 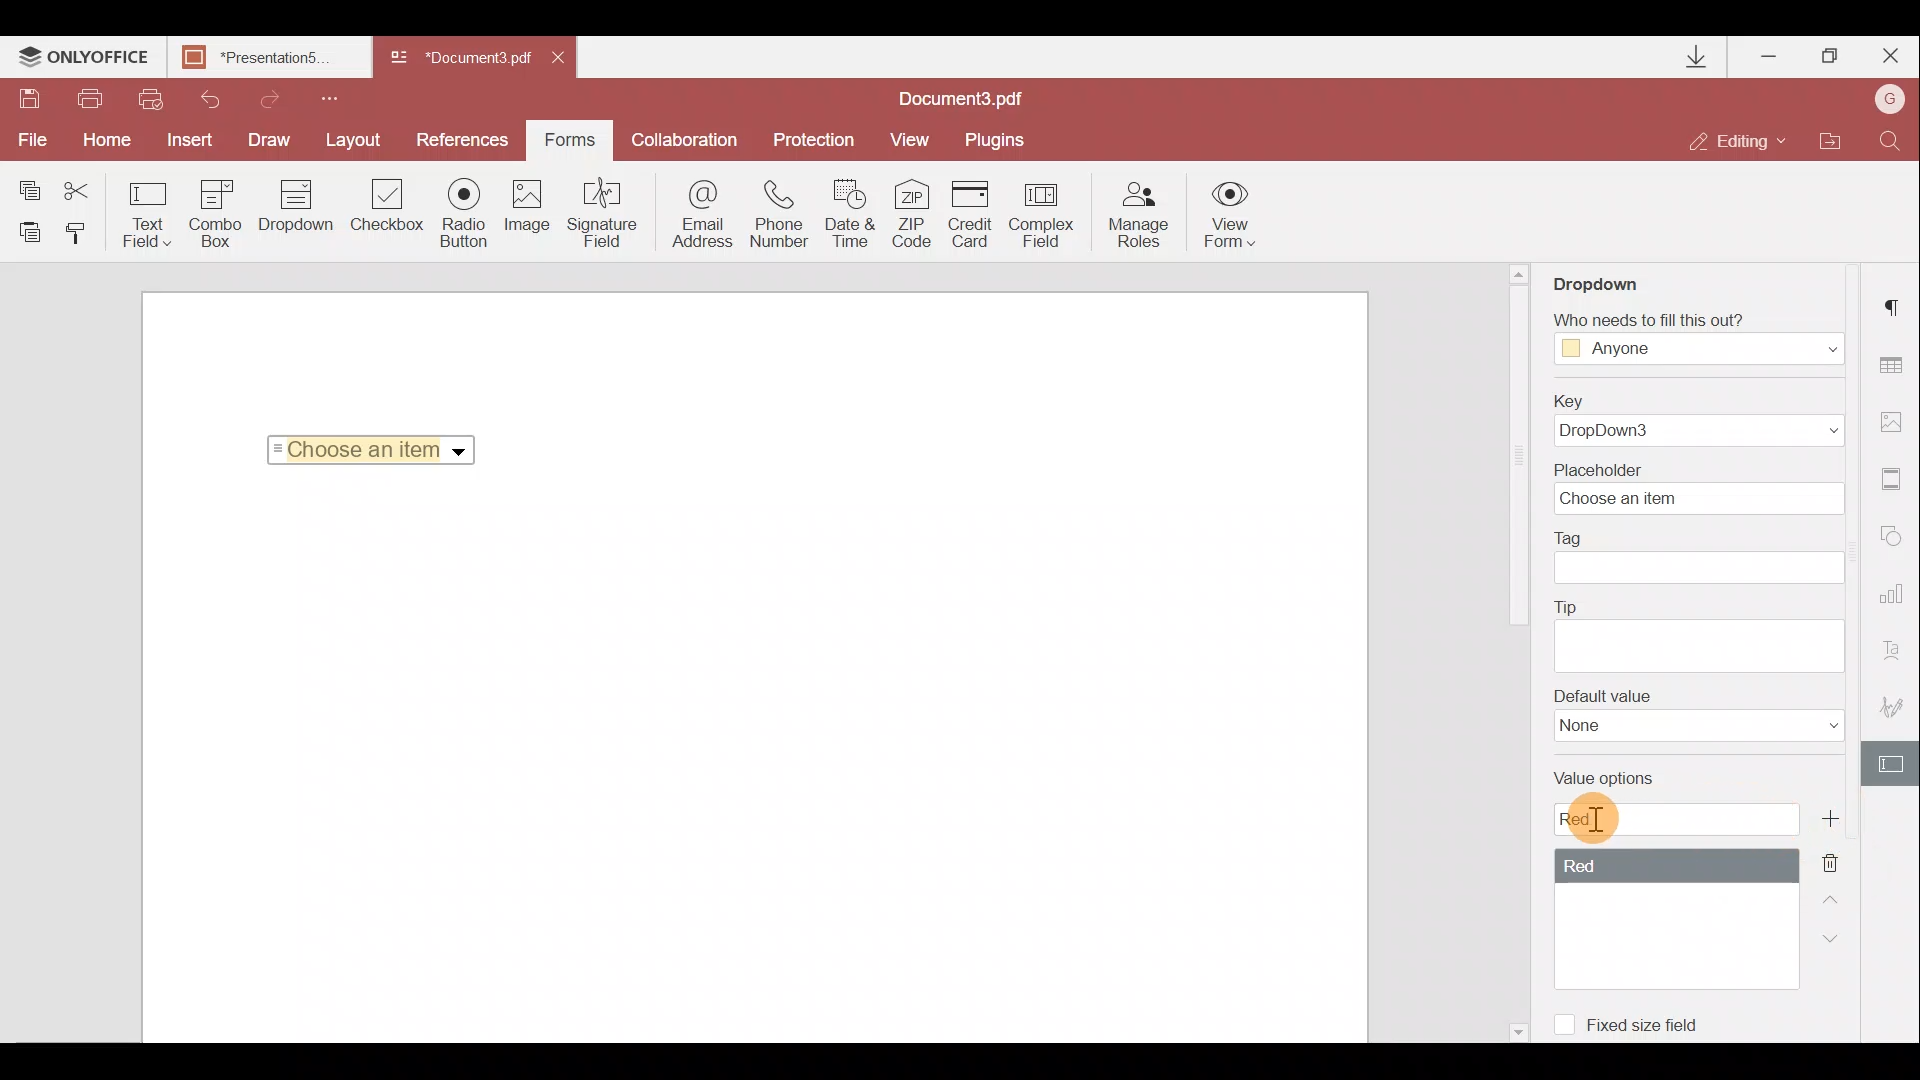 I want to click on Undo, so click(x=209, y=100).